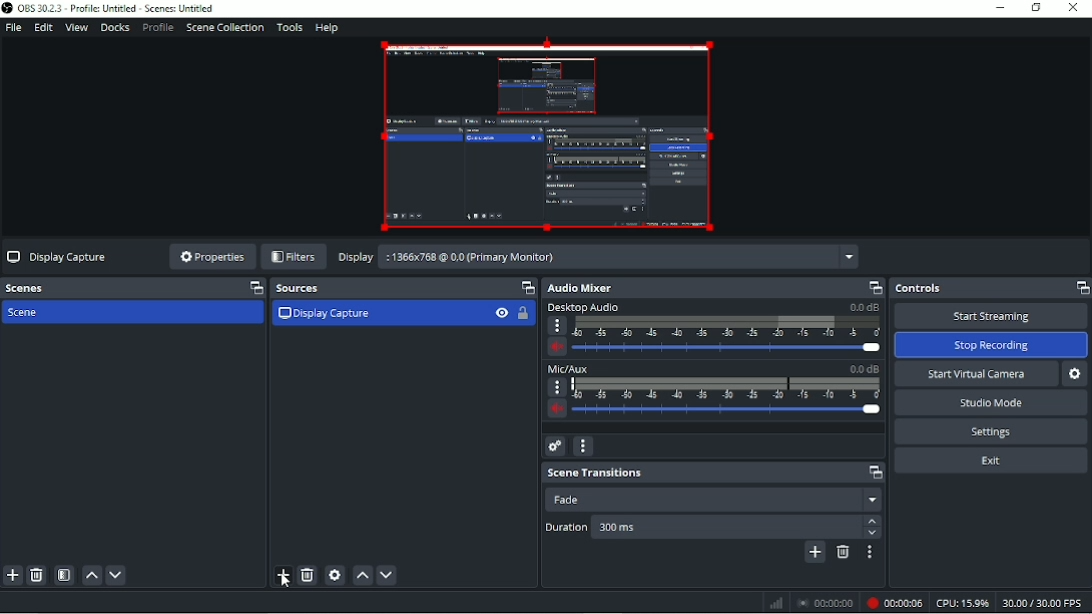 Image resolution: width=1092 pixels, height=614 pixels. What do you see at coordinates (842, 552) in the screenshot?
I see `Remove configurable transition` at bounding box center [842, 552].